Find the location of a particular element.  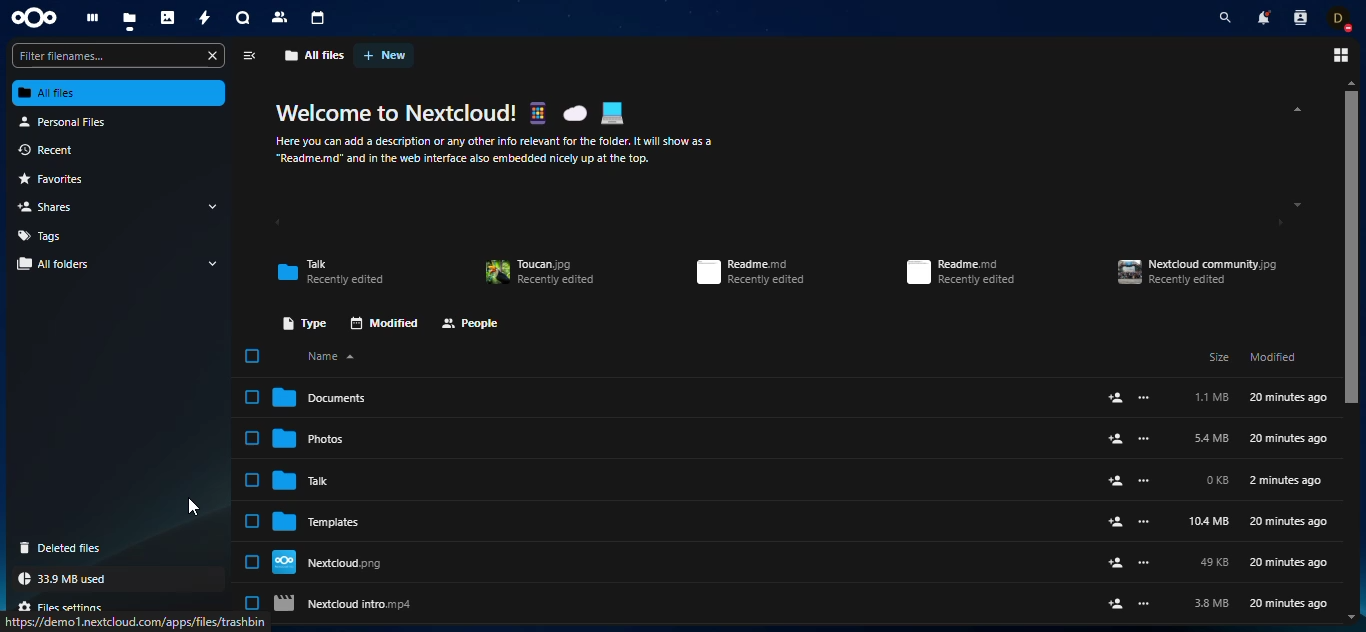

3.8 MB is located at coordinates (1211, 604).